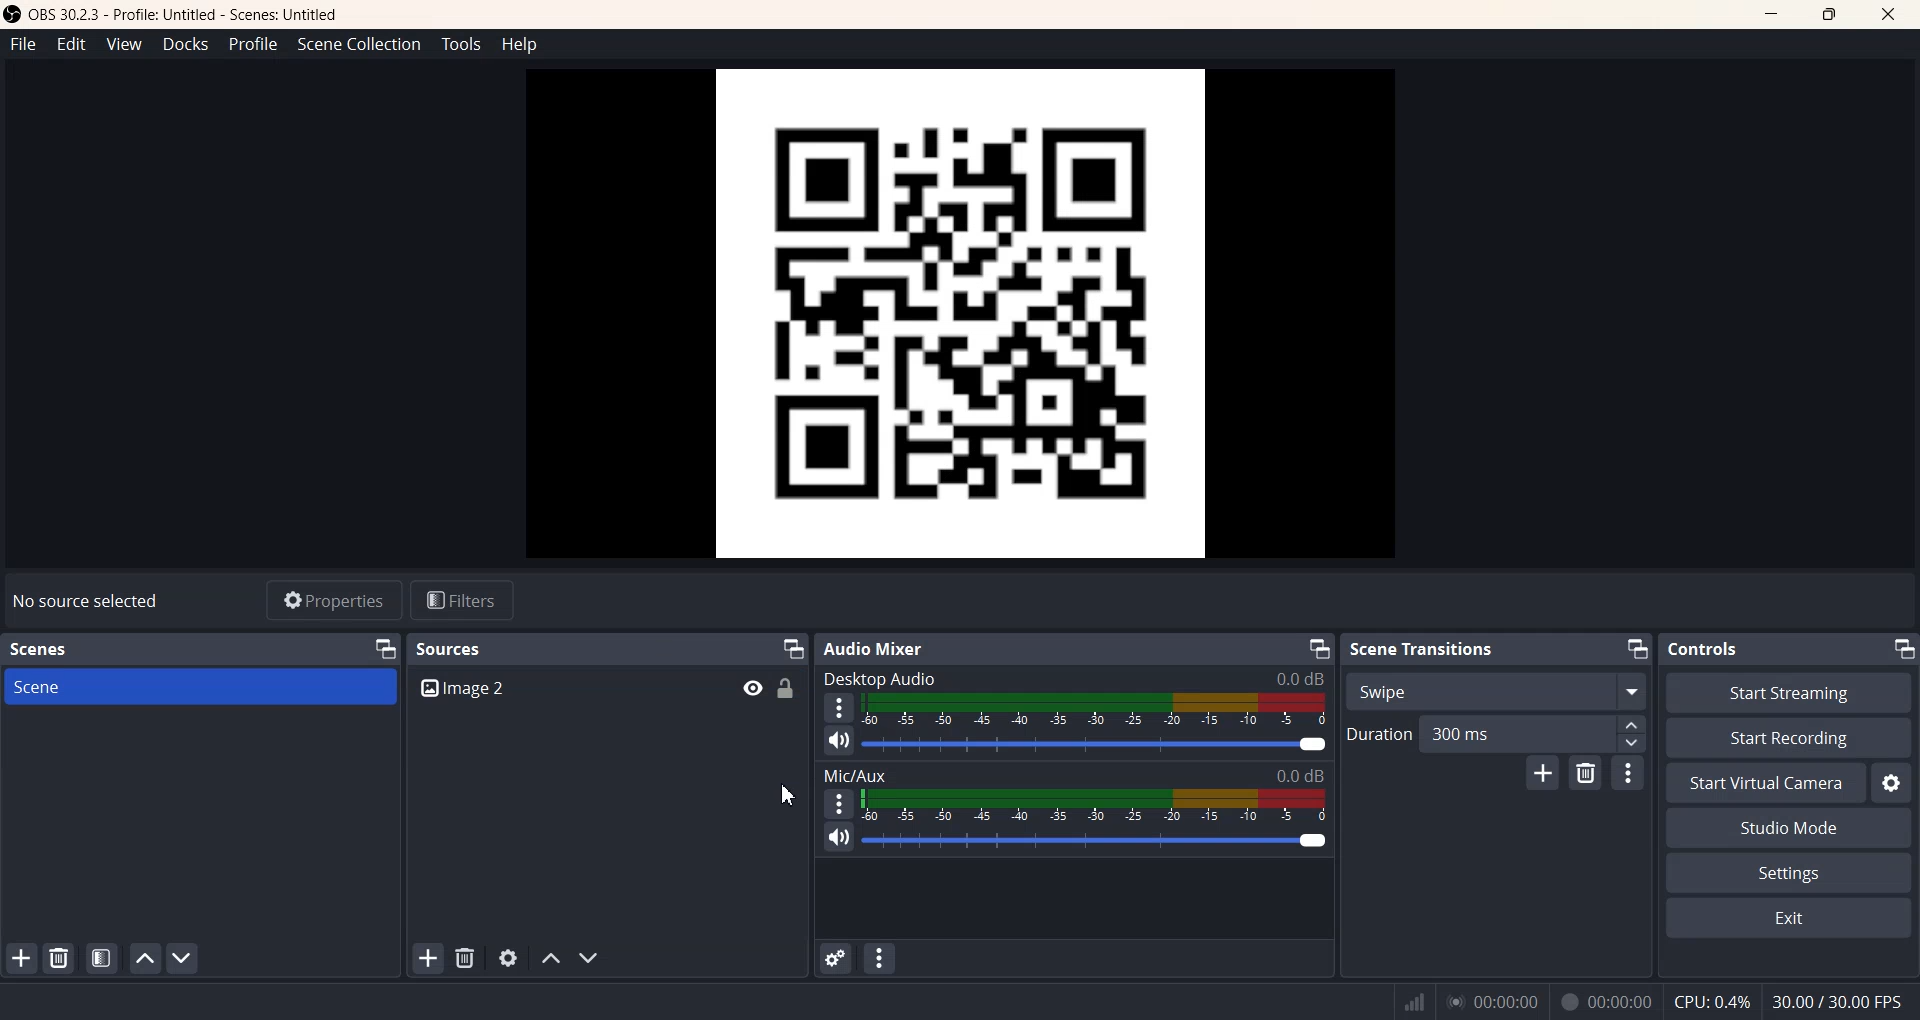 Image resolution: width=1920 pixels, height=1020 pixels. Describe the element at coordinates (183, 958) in the screenshot. I see `Move scene down` at that location.